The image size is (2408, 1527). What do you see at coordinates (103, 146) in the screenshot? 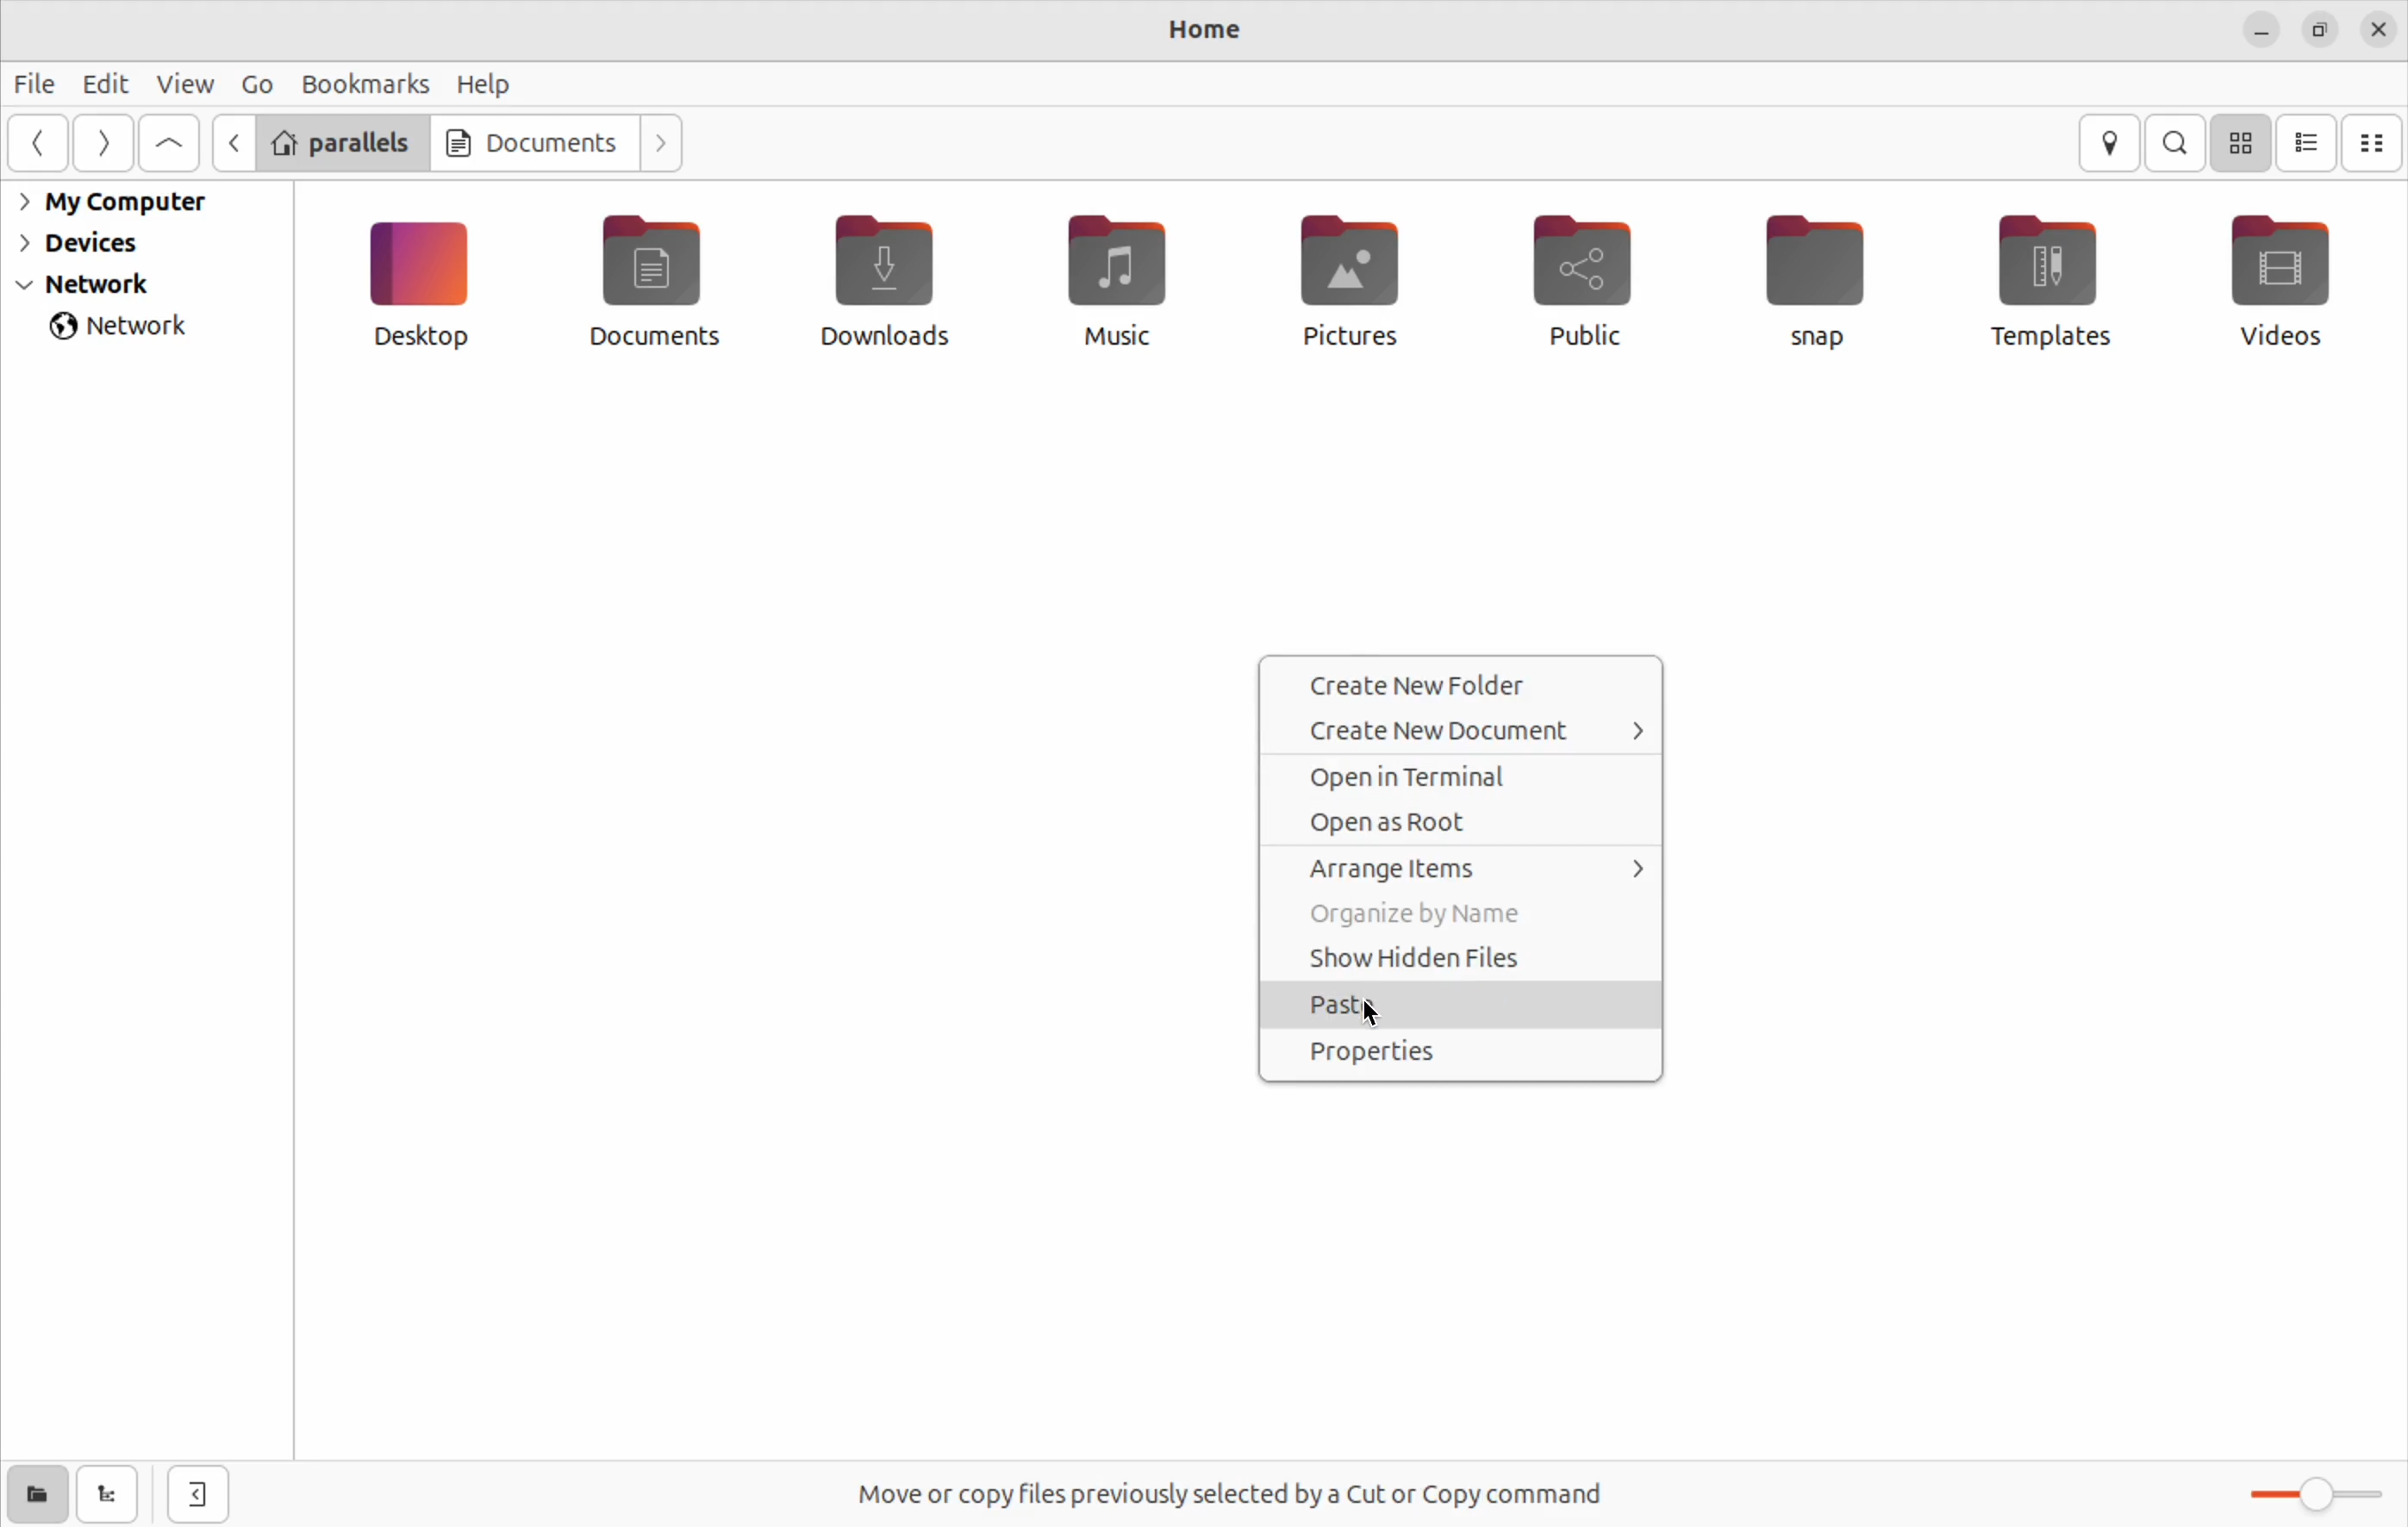
I see `next ` at bounding box center [103, 146].